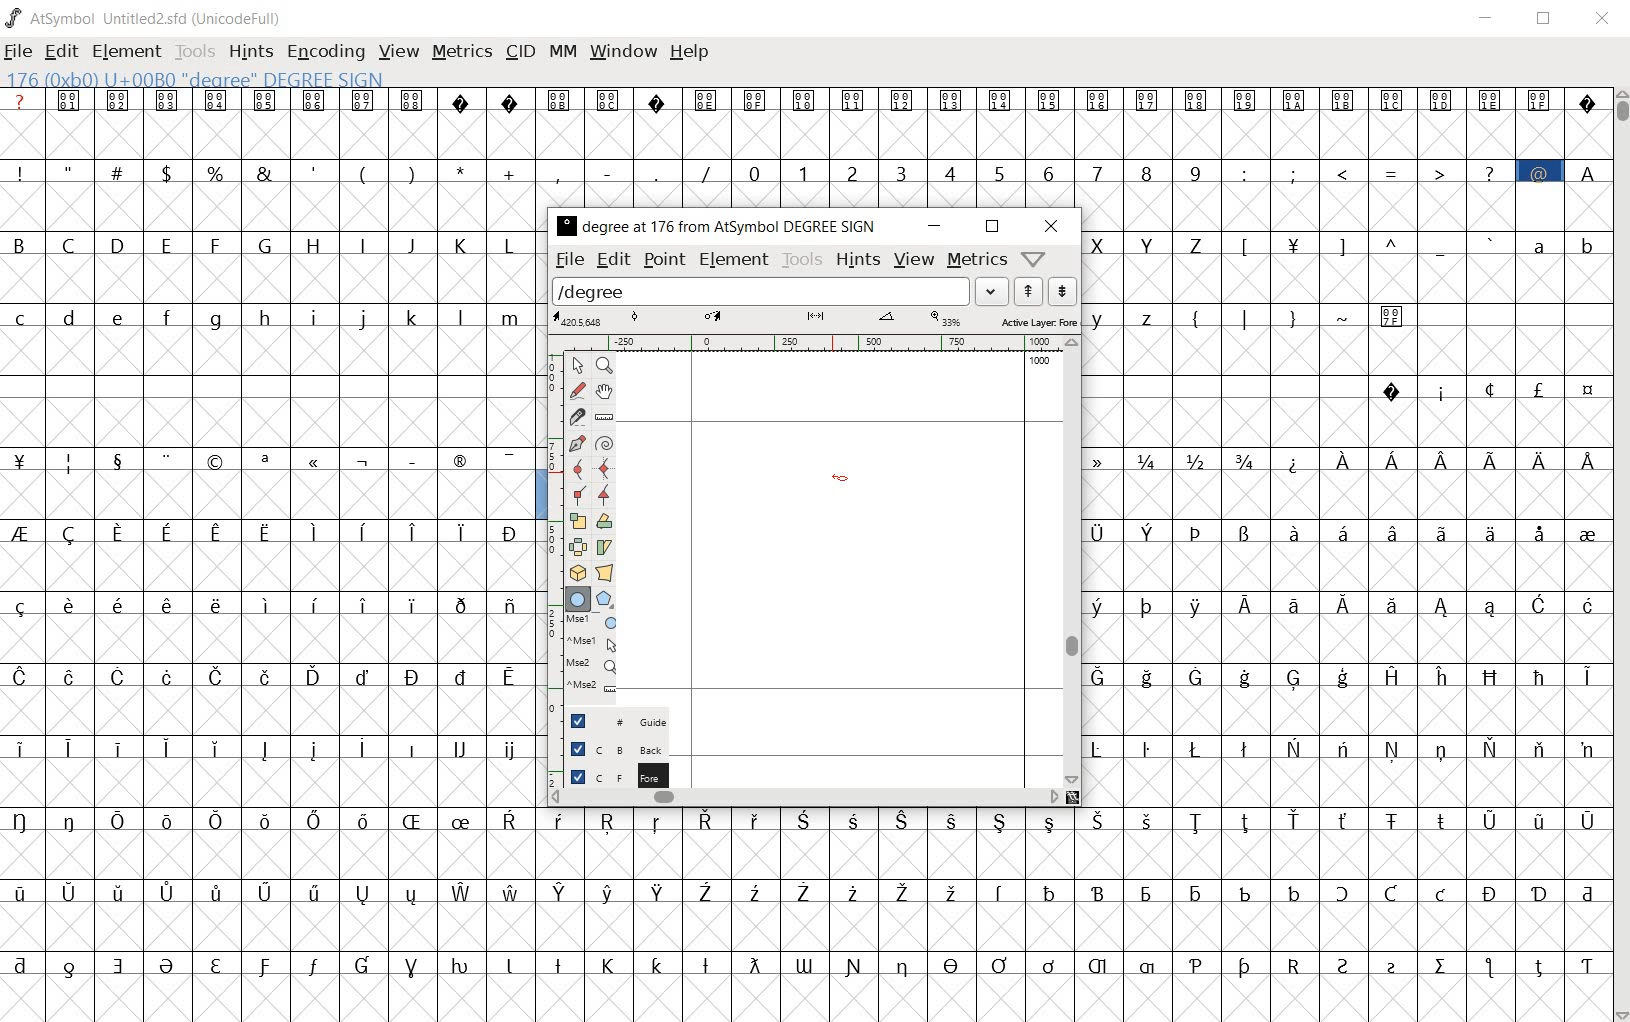 This screenshot has height=1022, width=1630. What do you see at coordinates (576, 416) in the screenshot?
I see `cut splines in two` at bounding box center [576, 416].